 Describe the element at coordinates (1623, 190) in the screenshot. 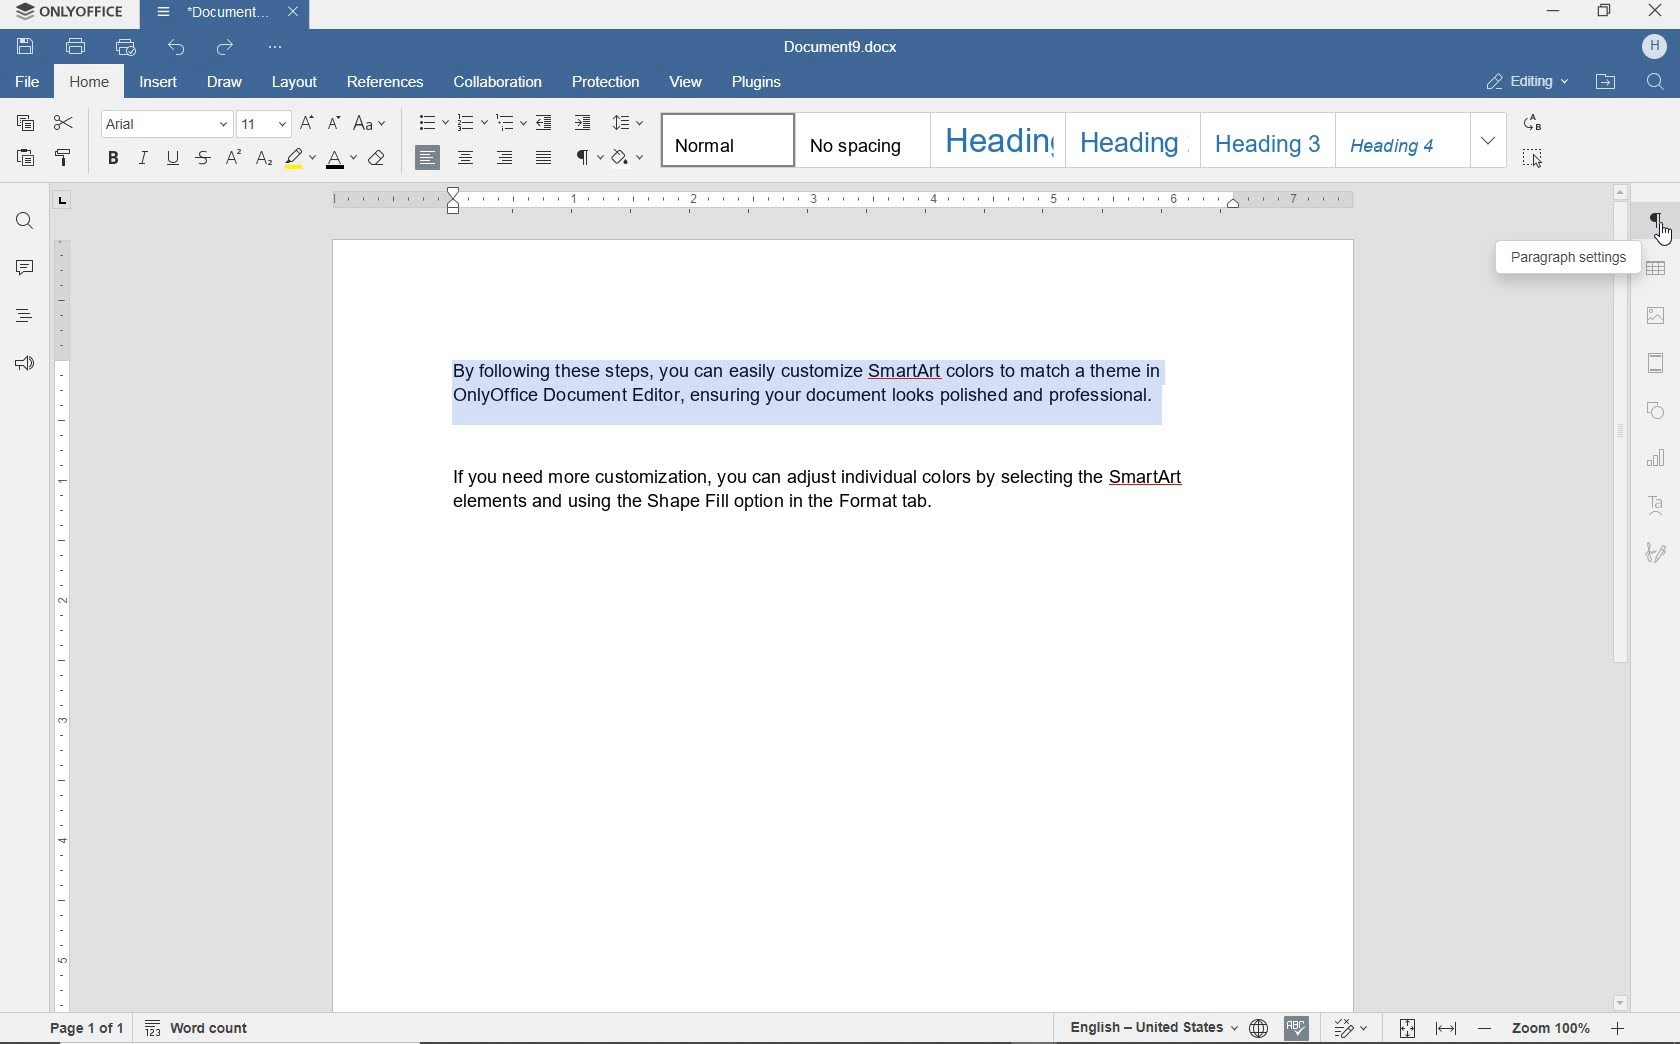

I see `scroll up` at that location.